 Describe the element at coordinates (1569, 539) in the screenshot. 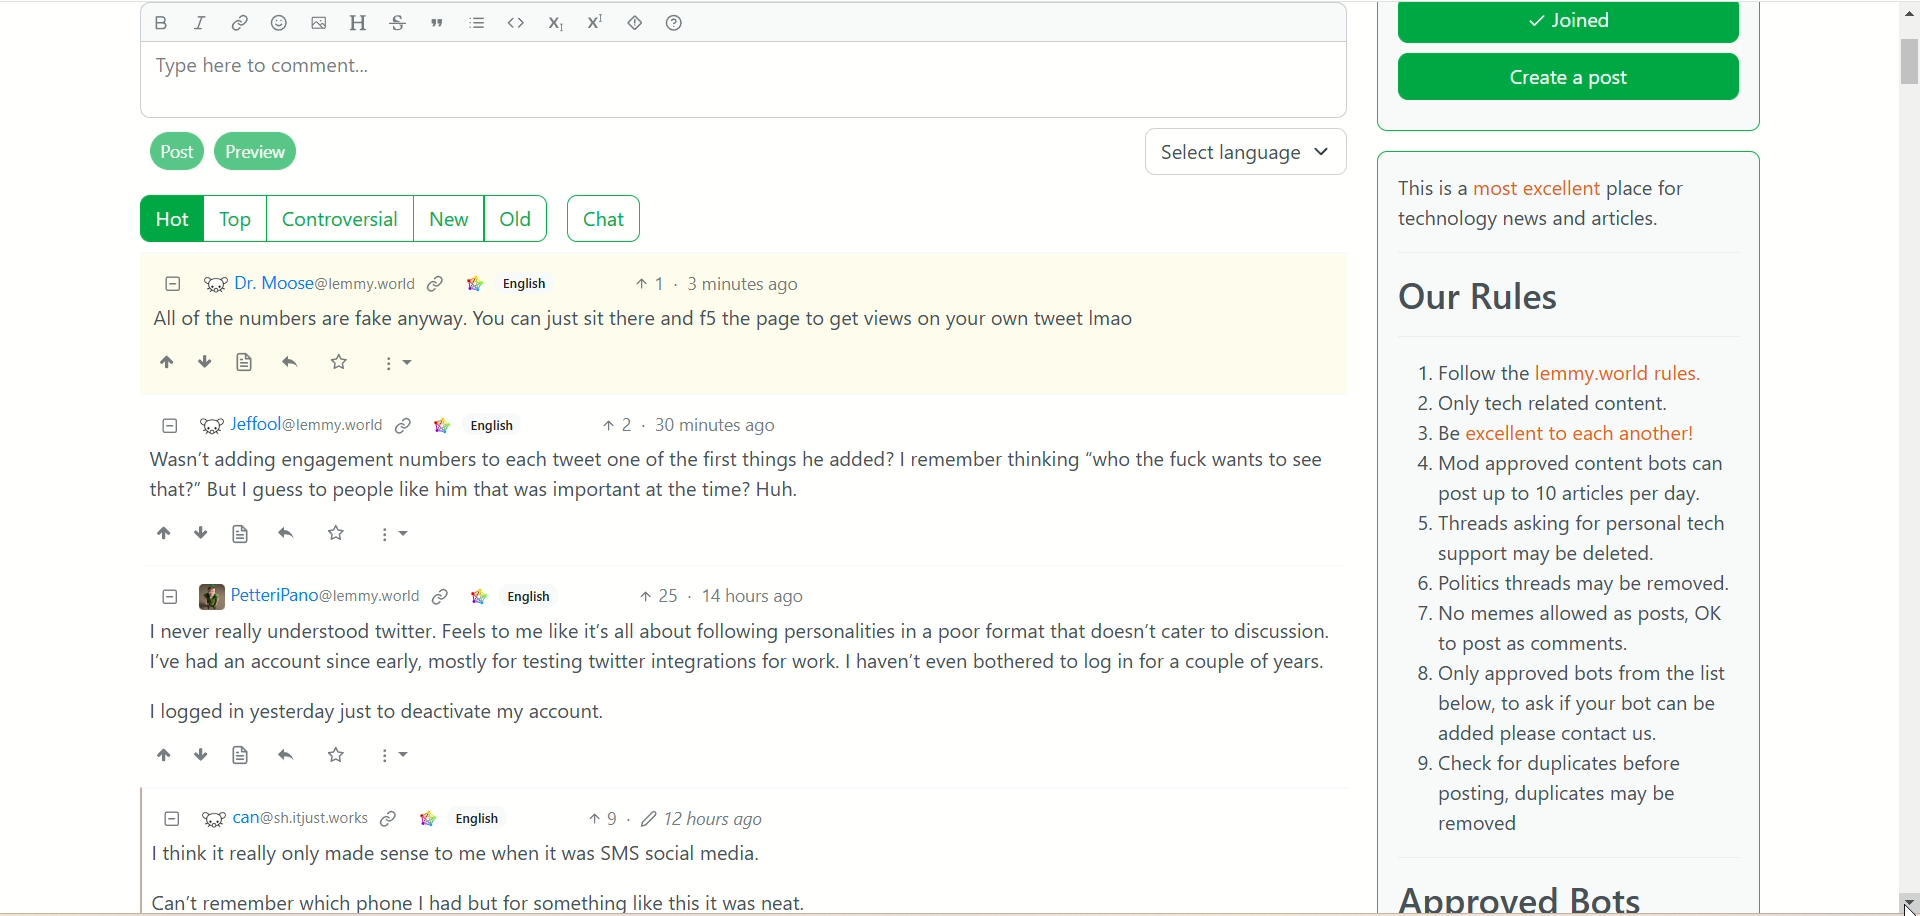

I see `This is a most excellent place for
technology news and articles.
Our Rules

1. Follow the lemmy.world rules.

2. Only tech related content.

3. Be excellent to each another!

4. Mod approved content bots can
post up to 10 articles per day.

5. Threads asking for personal tech
support may be deleted.

6. Politics threads may be removed.

7. No memes allowed as posts, OK
to post as comments.

8. Only approved bots from the list
below, to ask if your bot can be
added please contact us.

9. Check for duplicates before
posting, duplicates may be
removed

Approved Bots` at that location.